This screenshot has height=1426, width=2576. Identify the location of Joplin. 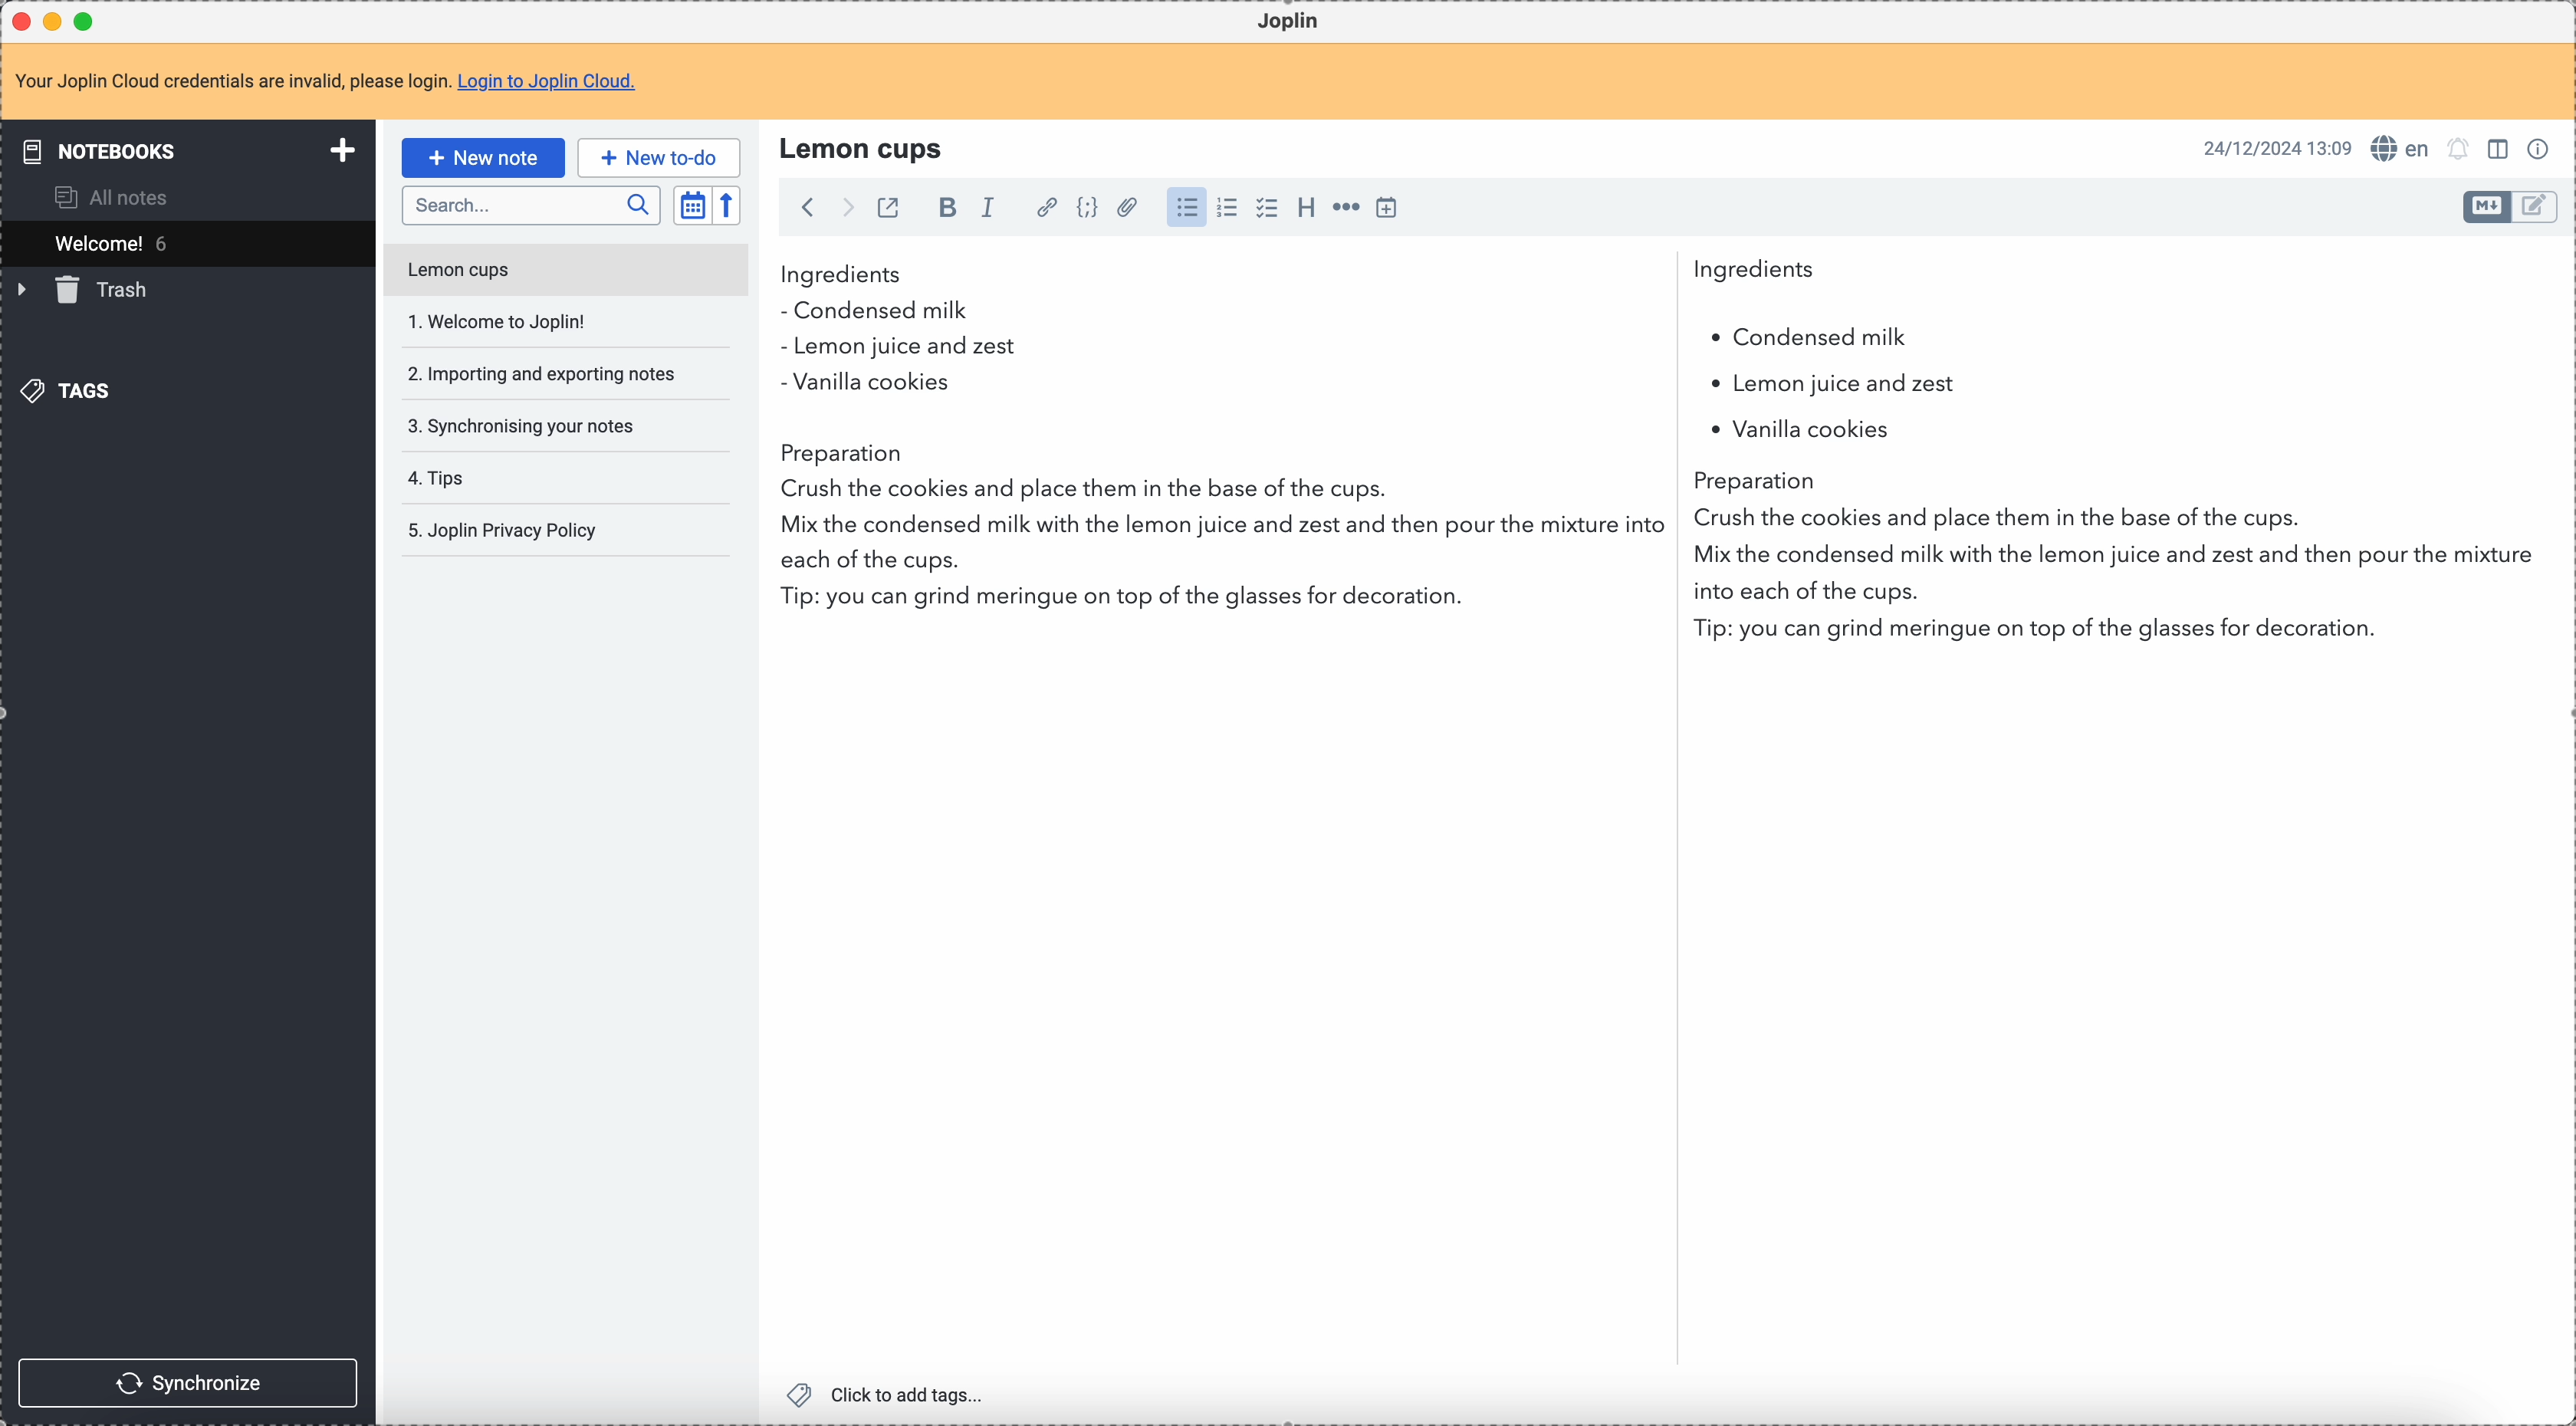
(1288, 22).